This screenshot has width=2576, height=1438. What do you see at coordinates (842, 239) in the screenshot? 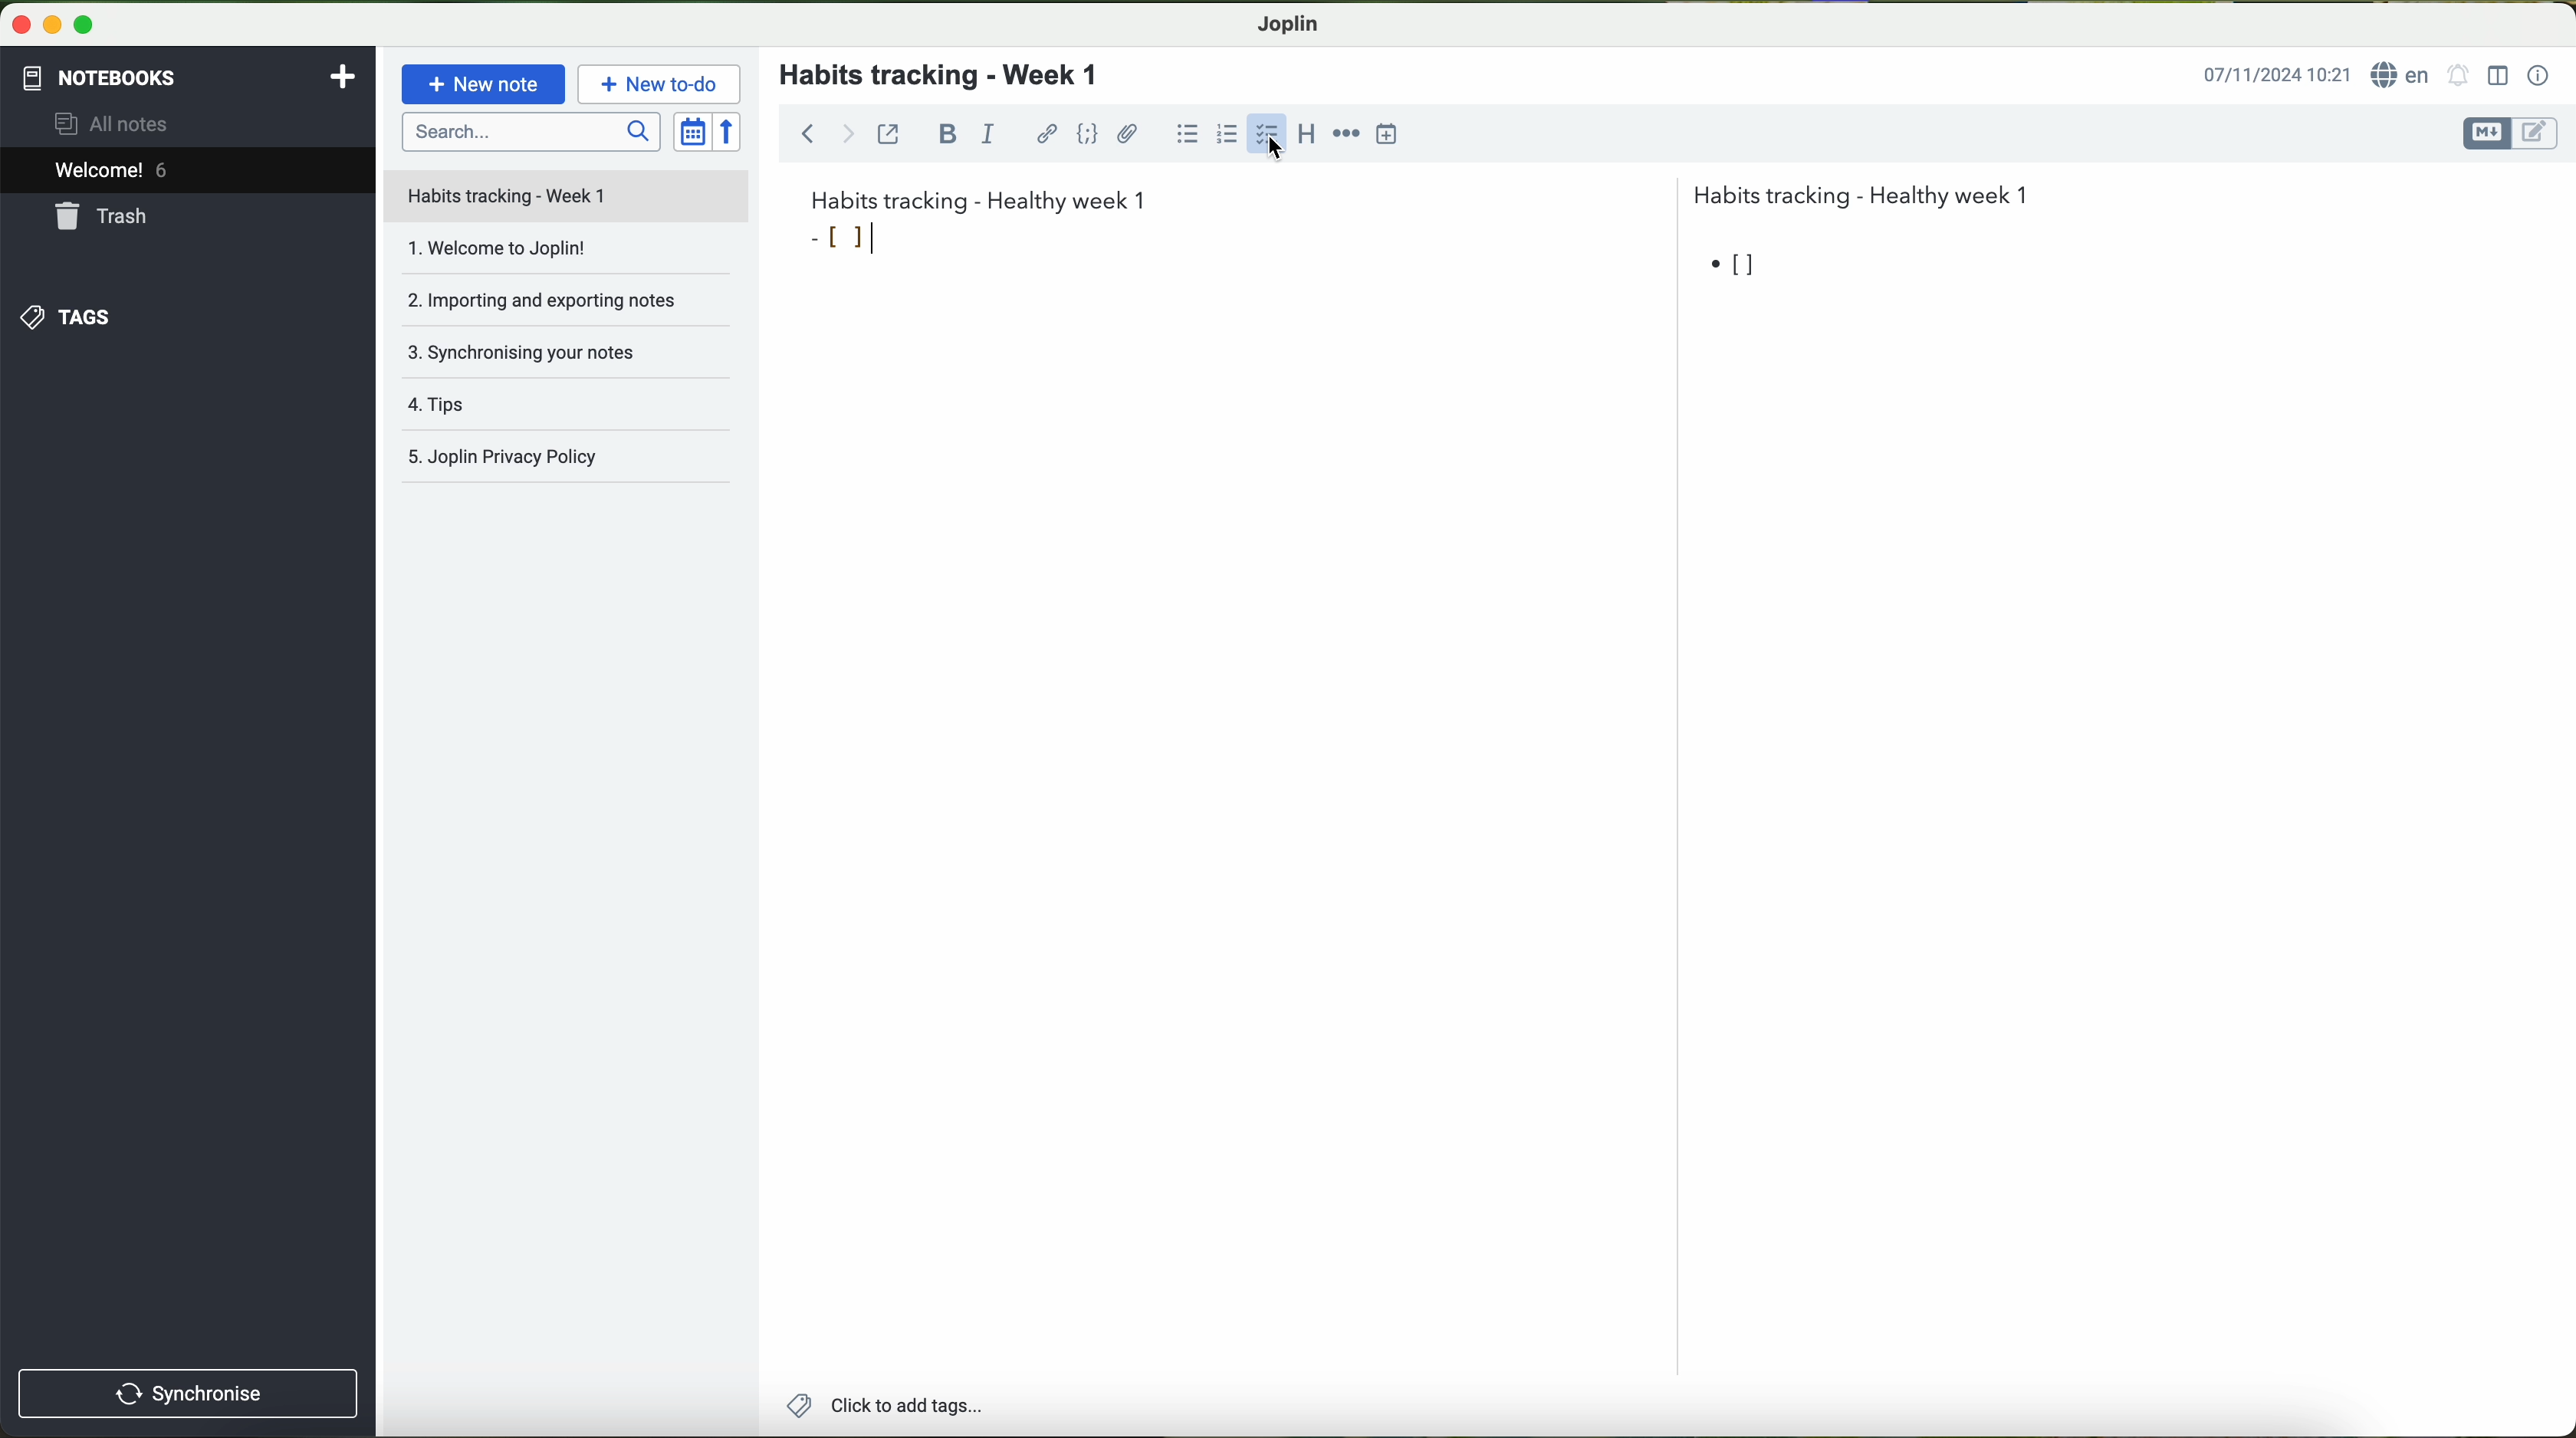
I see `bullet point` at bounding box center [842, 239].